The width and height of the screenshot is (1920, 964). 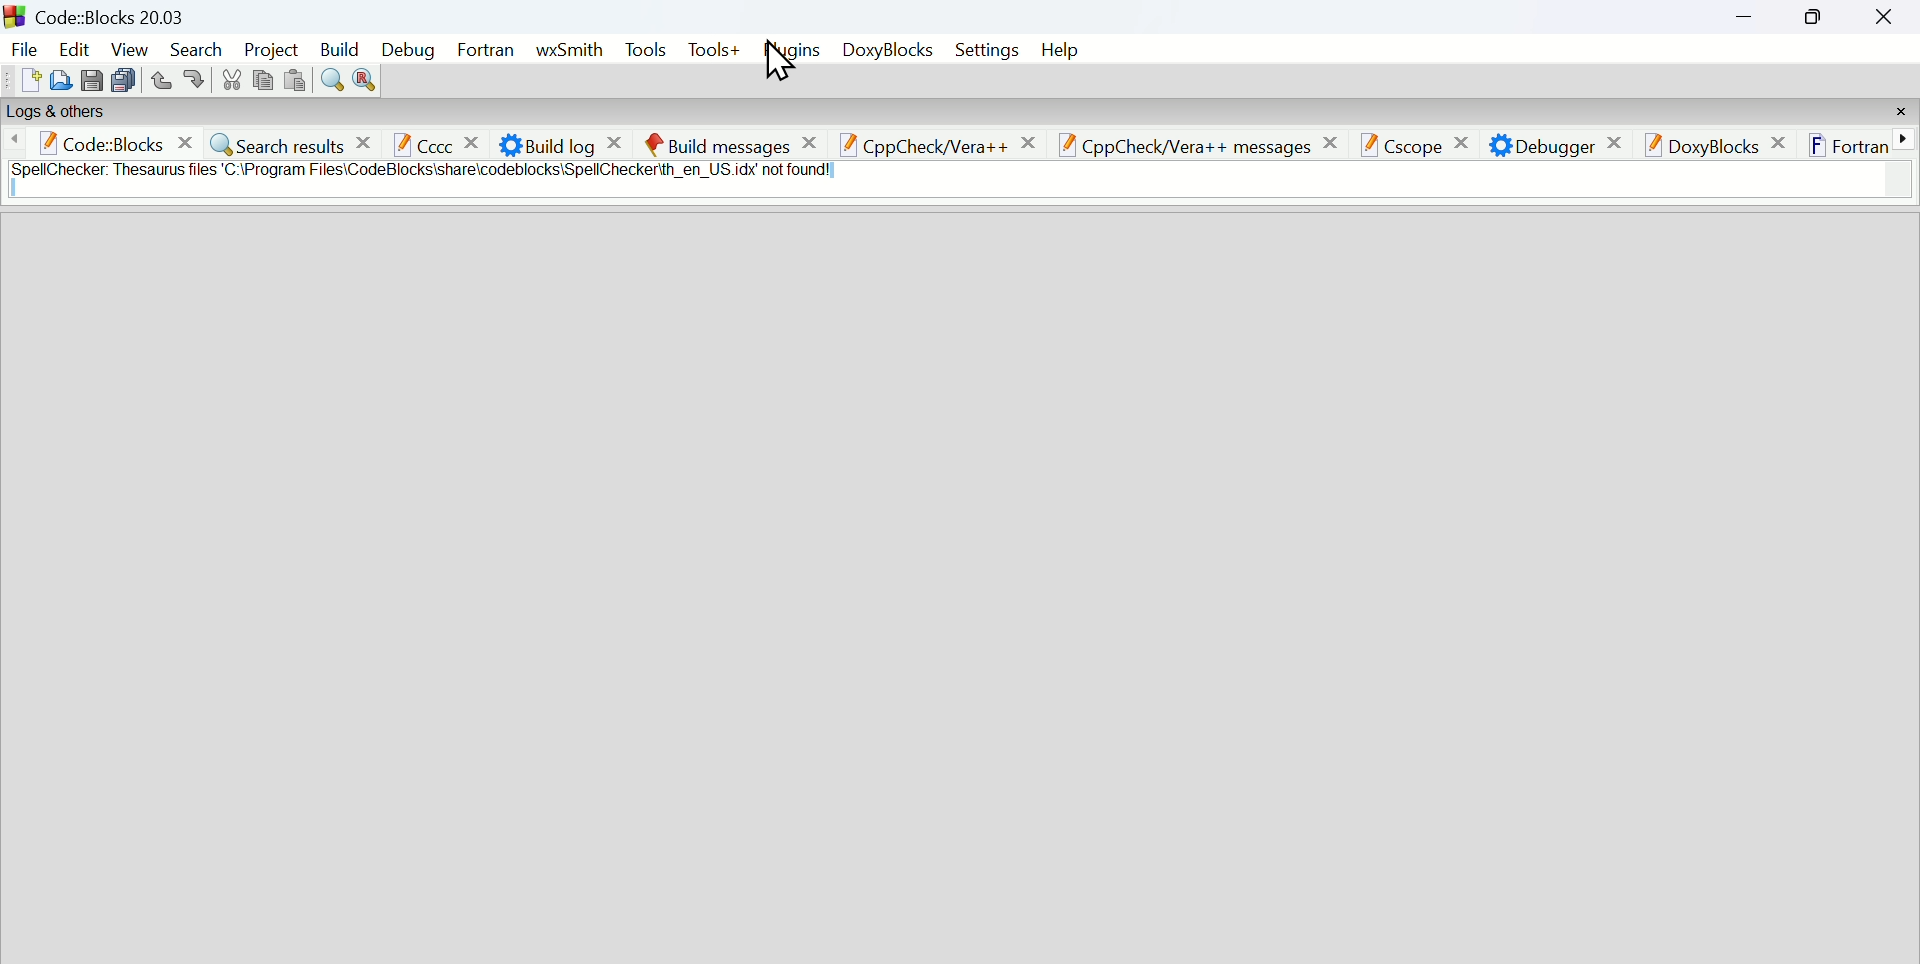 What do you see at coordinates (1551, 142) in the screenshot?
I see `Debugger` at bounding box center [1551, 142].